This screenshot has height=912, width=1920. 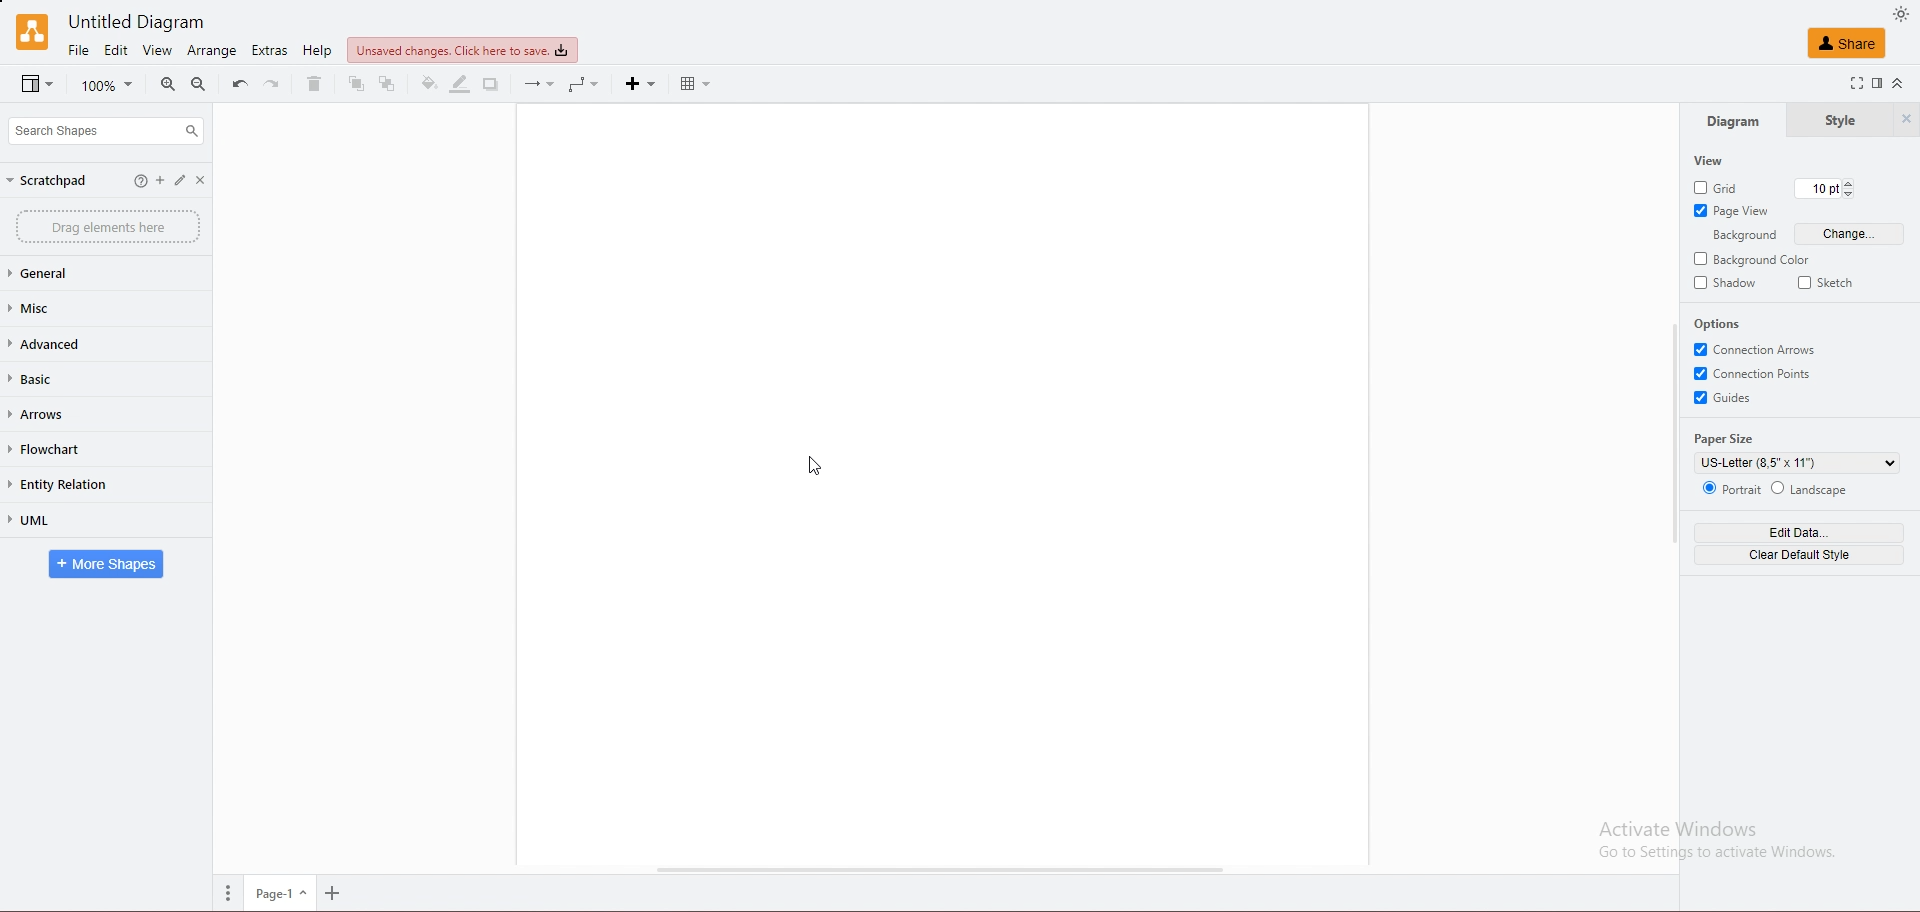 I want to click on scroll bar, so click(x=1672, y=435).